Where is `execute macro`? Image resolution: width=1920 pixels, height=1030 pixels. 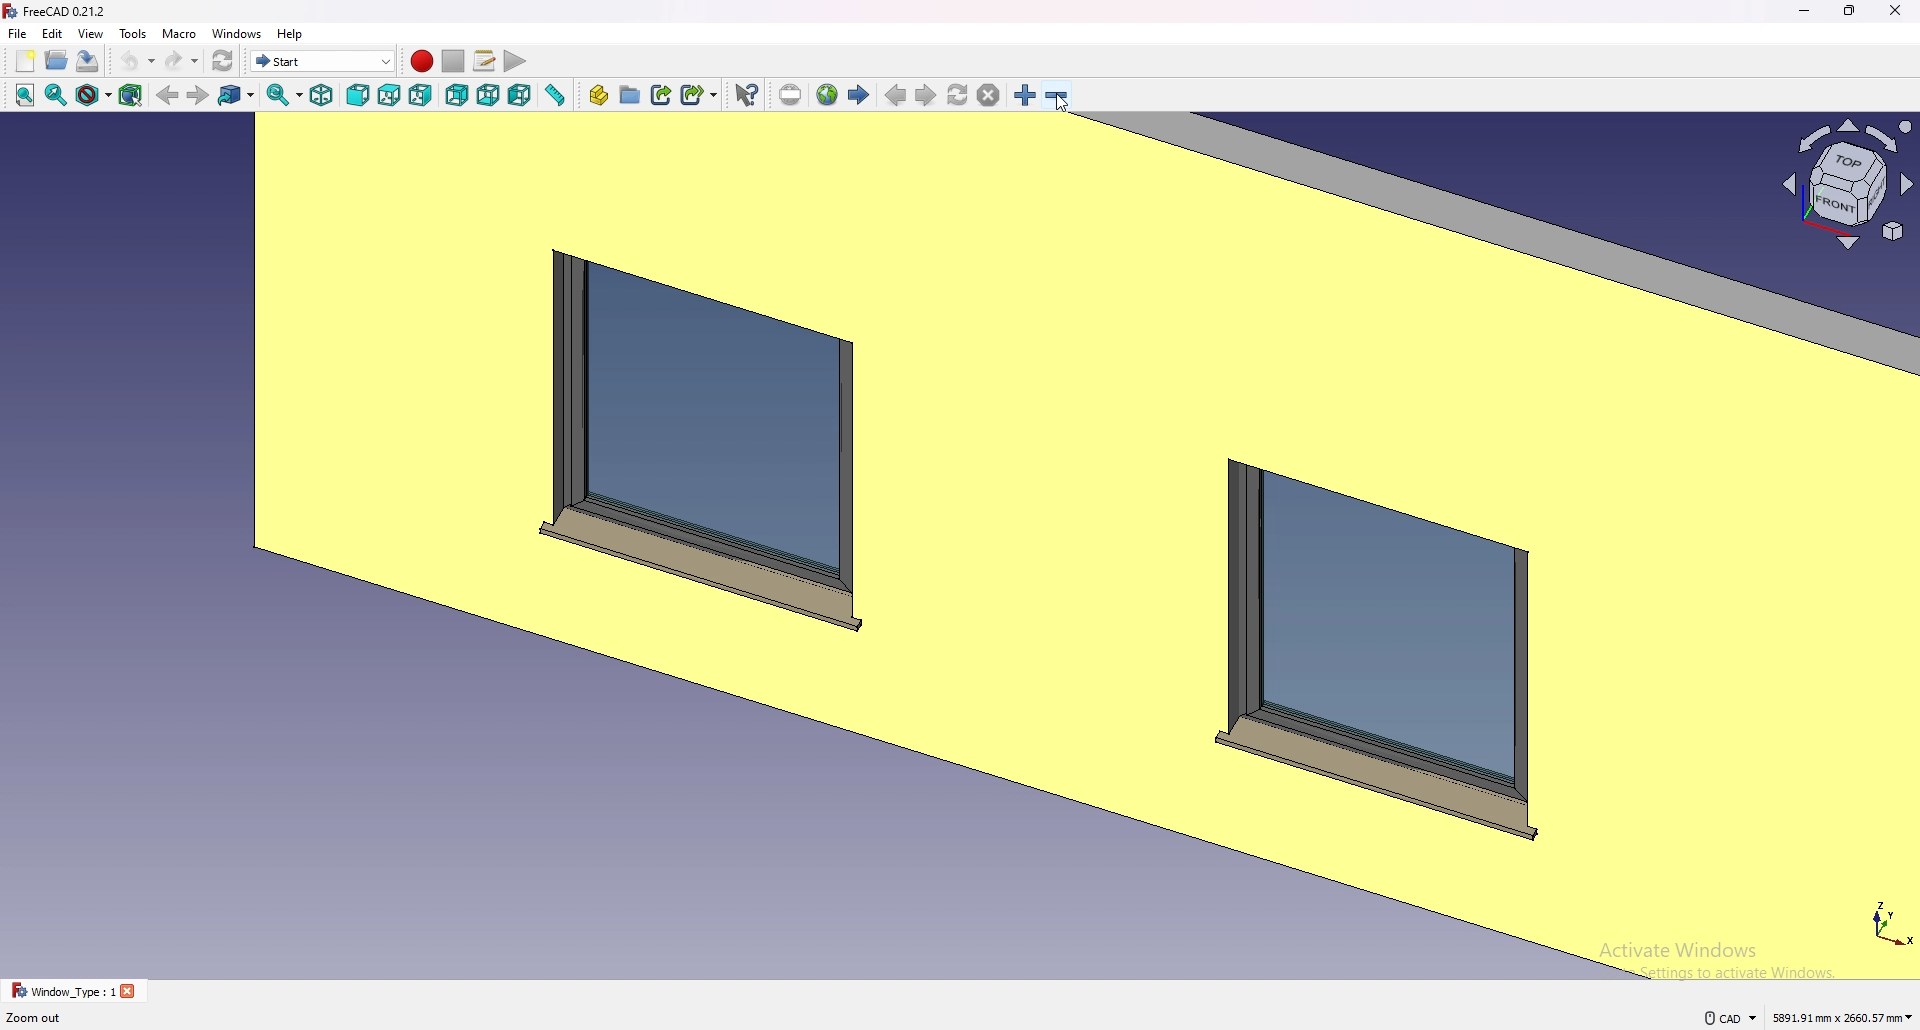
execute macro is located at coordinates (517, 62).